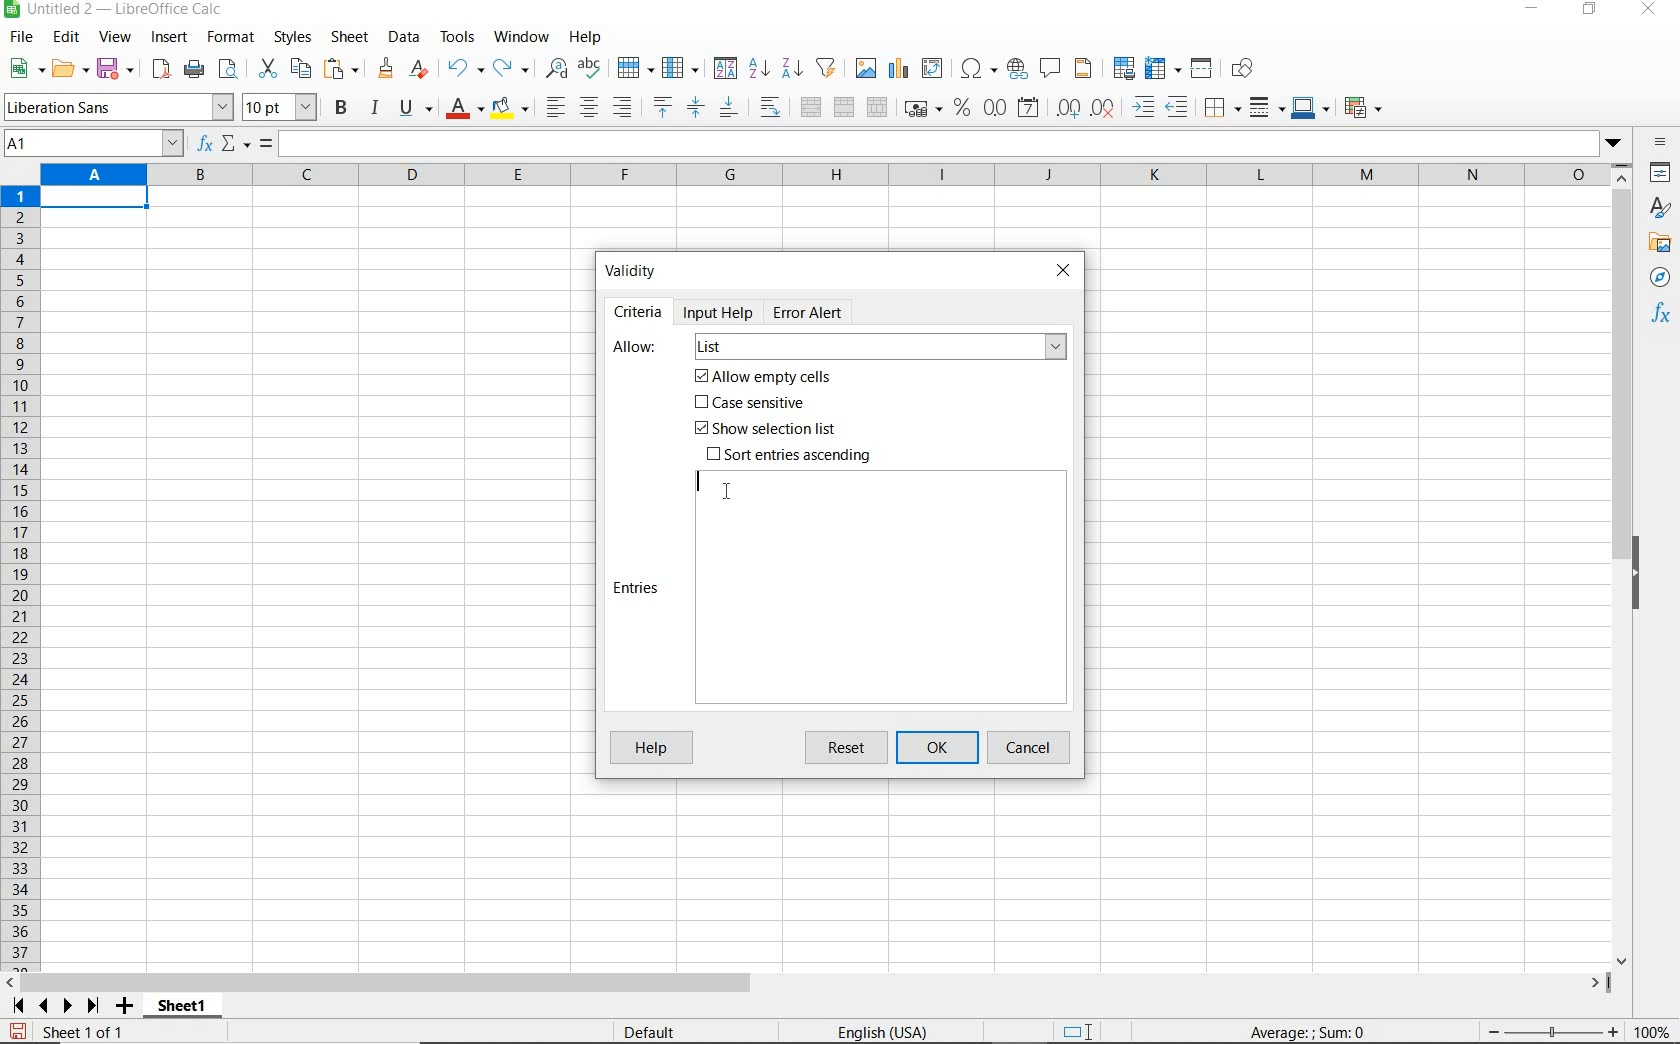  What do you see at coordinates (793, 67) in the screenshot?
I see `sort descending` at bounding box center [793, 67].